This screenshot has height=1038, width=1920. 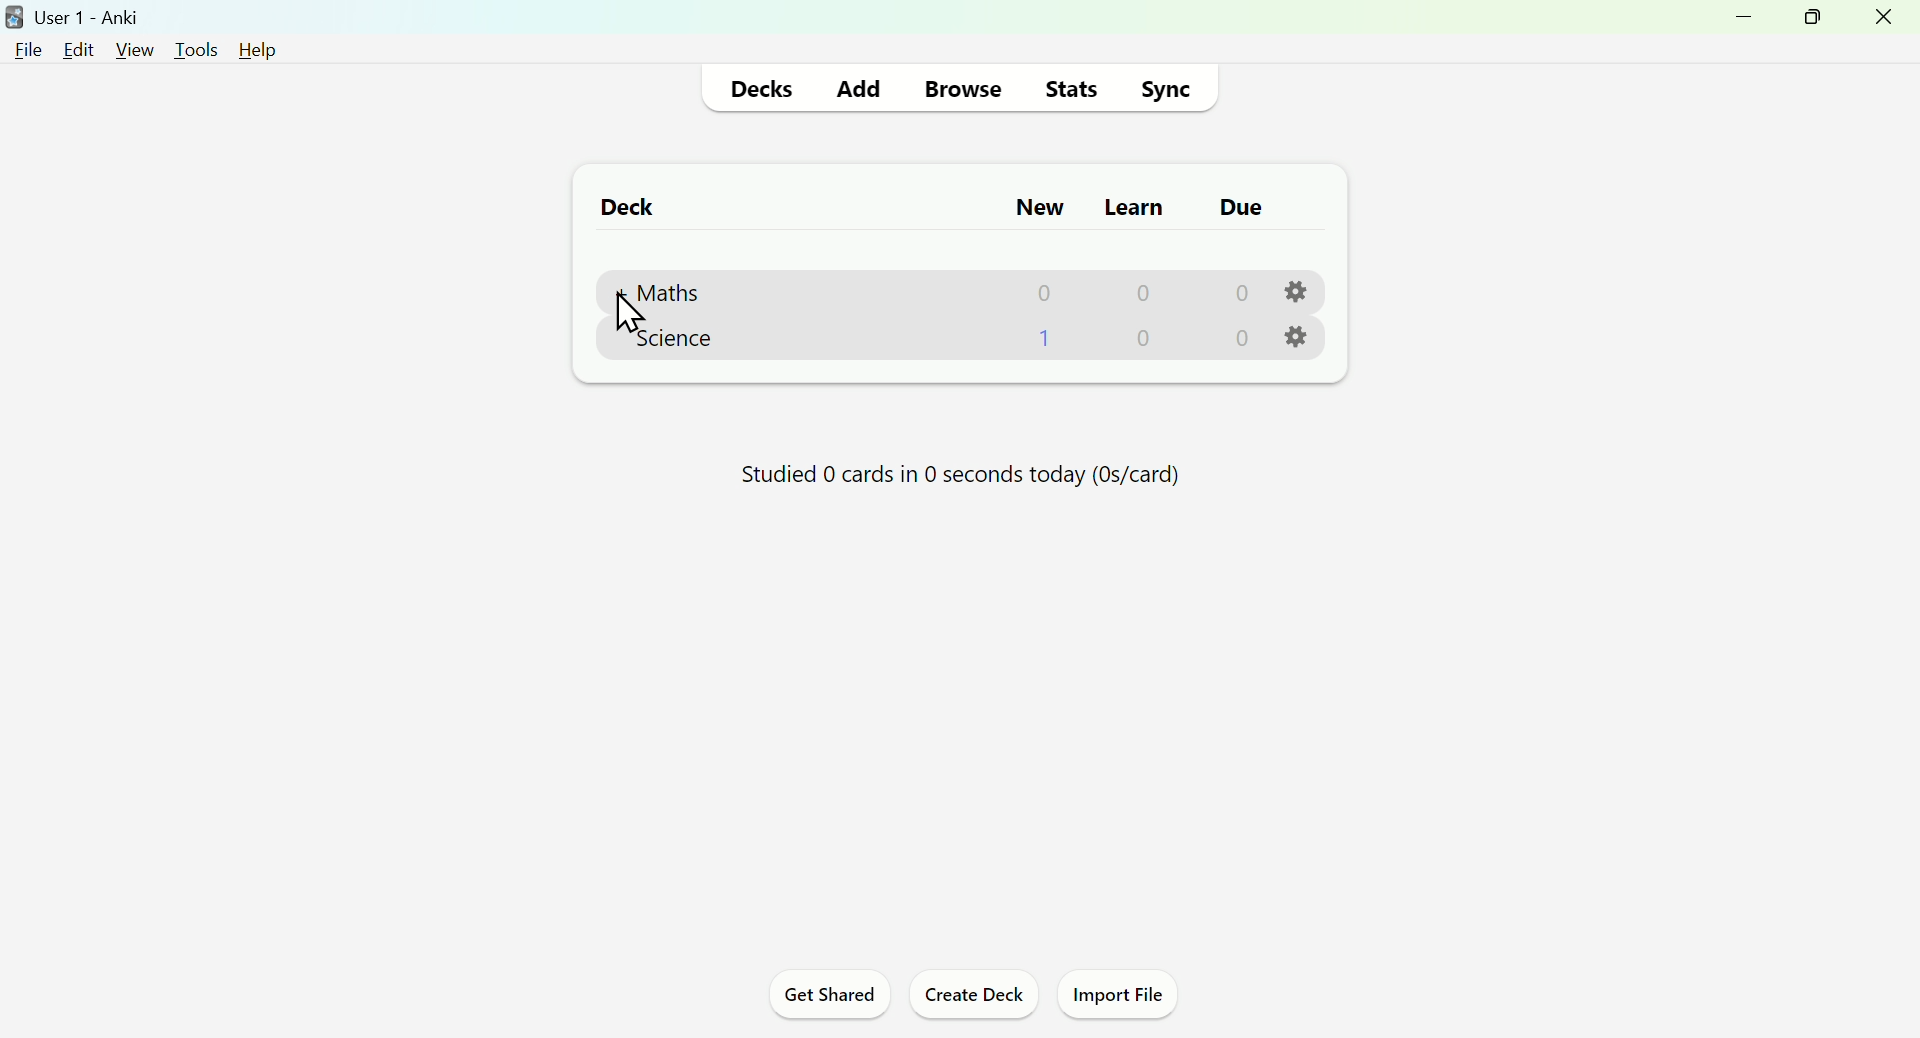 What do you see at coordinates (617, 206) in the screenshot?
I see `Deck` at bounding box center [617, 206].